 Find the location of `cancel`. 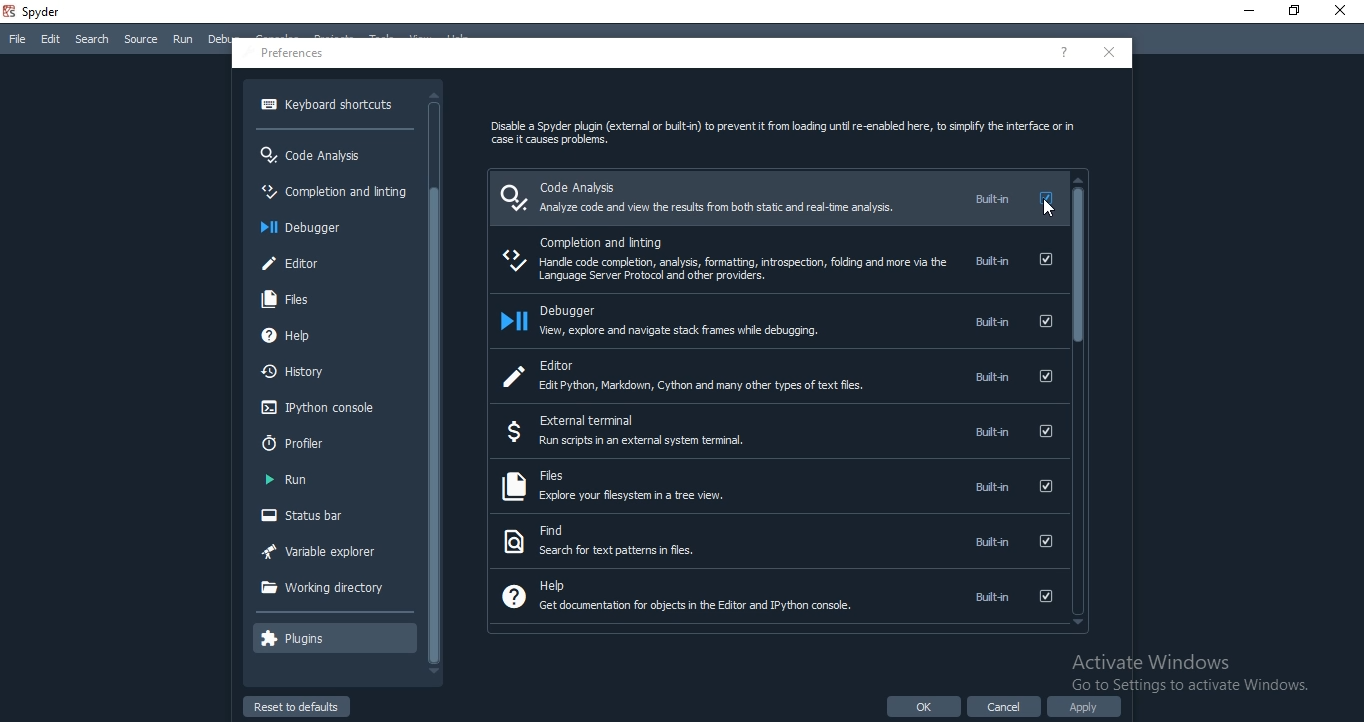

cancel is located at coordinates (1005, 707).